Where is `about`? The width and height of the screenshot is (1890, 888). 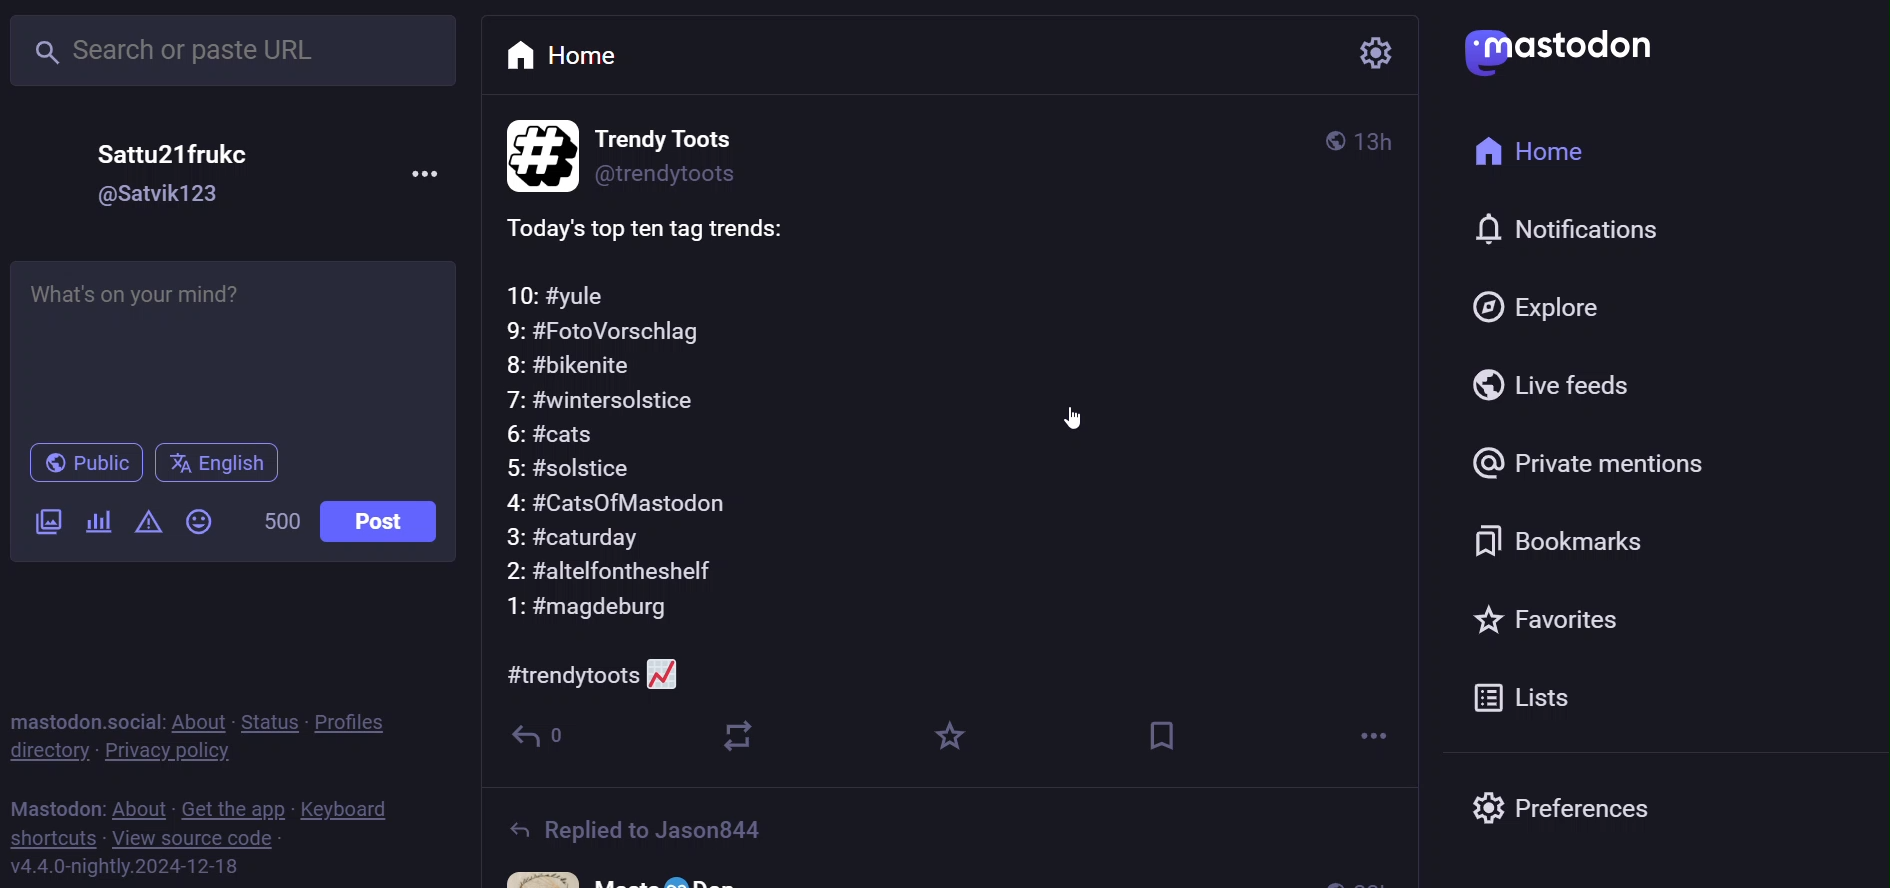 about is located at coordinates (197, 717).